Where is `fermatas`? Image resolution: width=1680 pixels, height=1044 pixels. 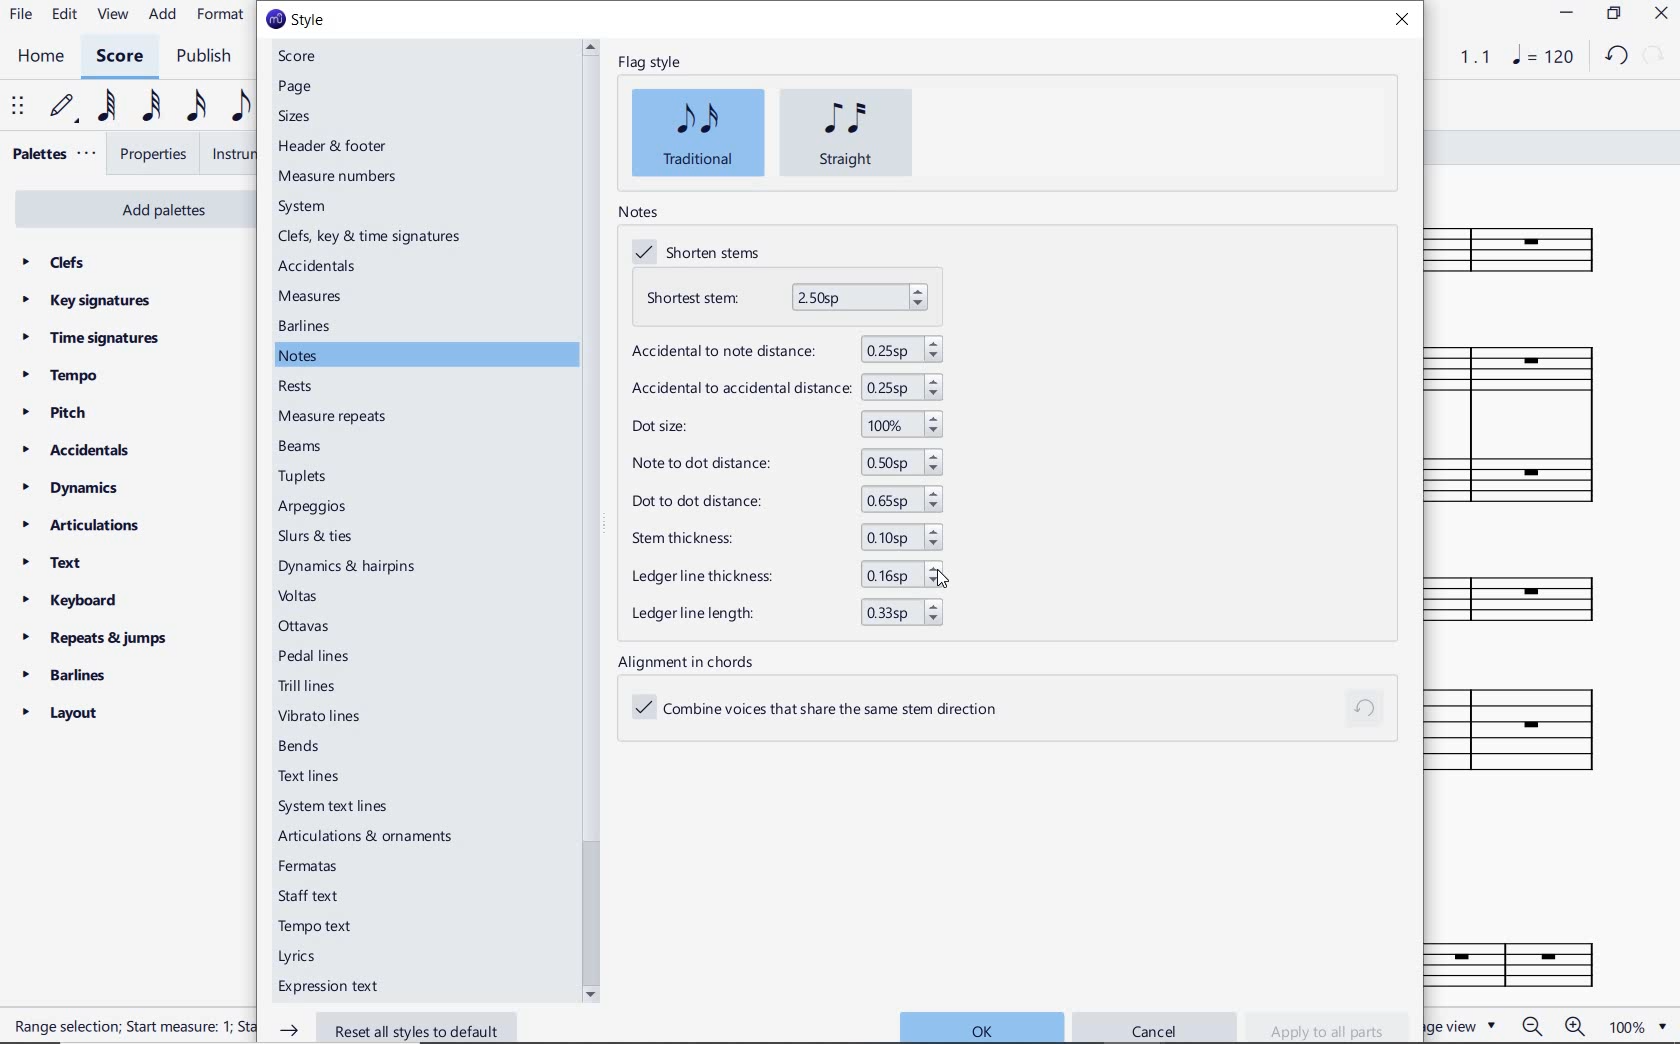
fermatas is located at coordinates (307, 863).